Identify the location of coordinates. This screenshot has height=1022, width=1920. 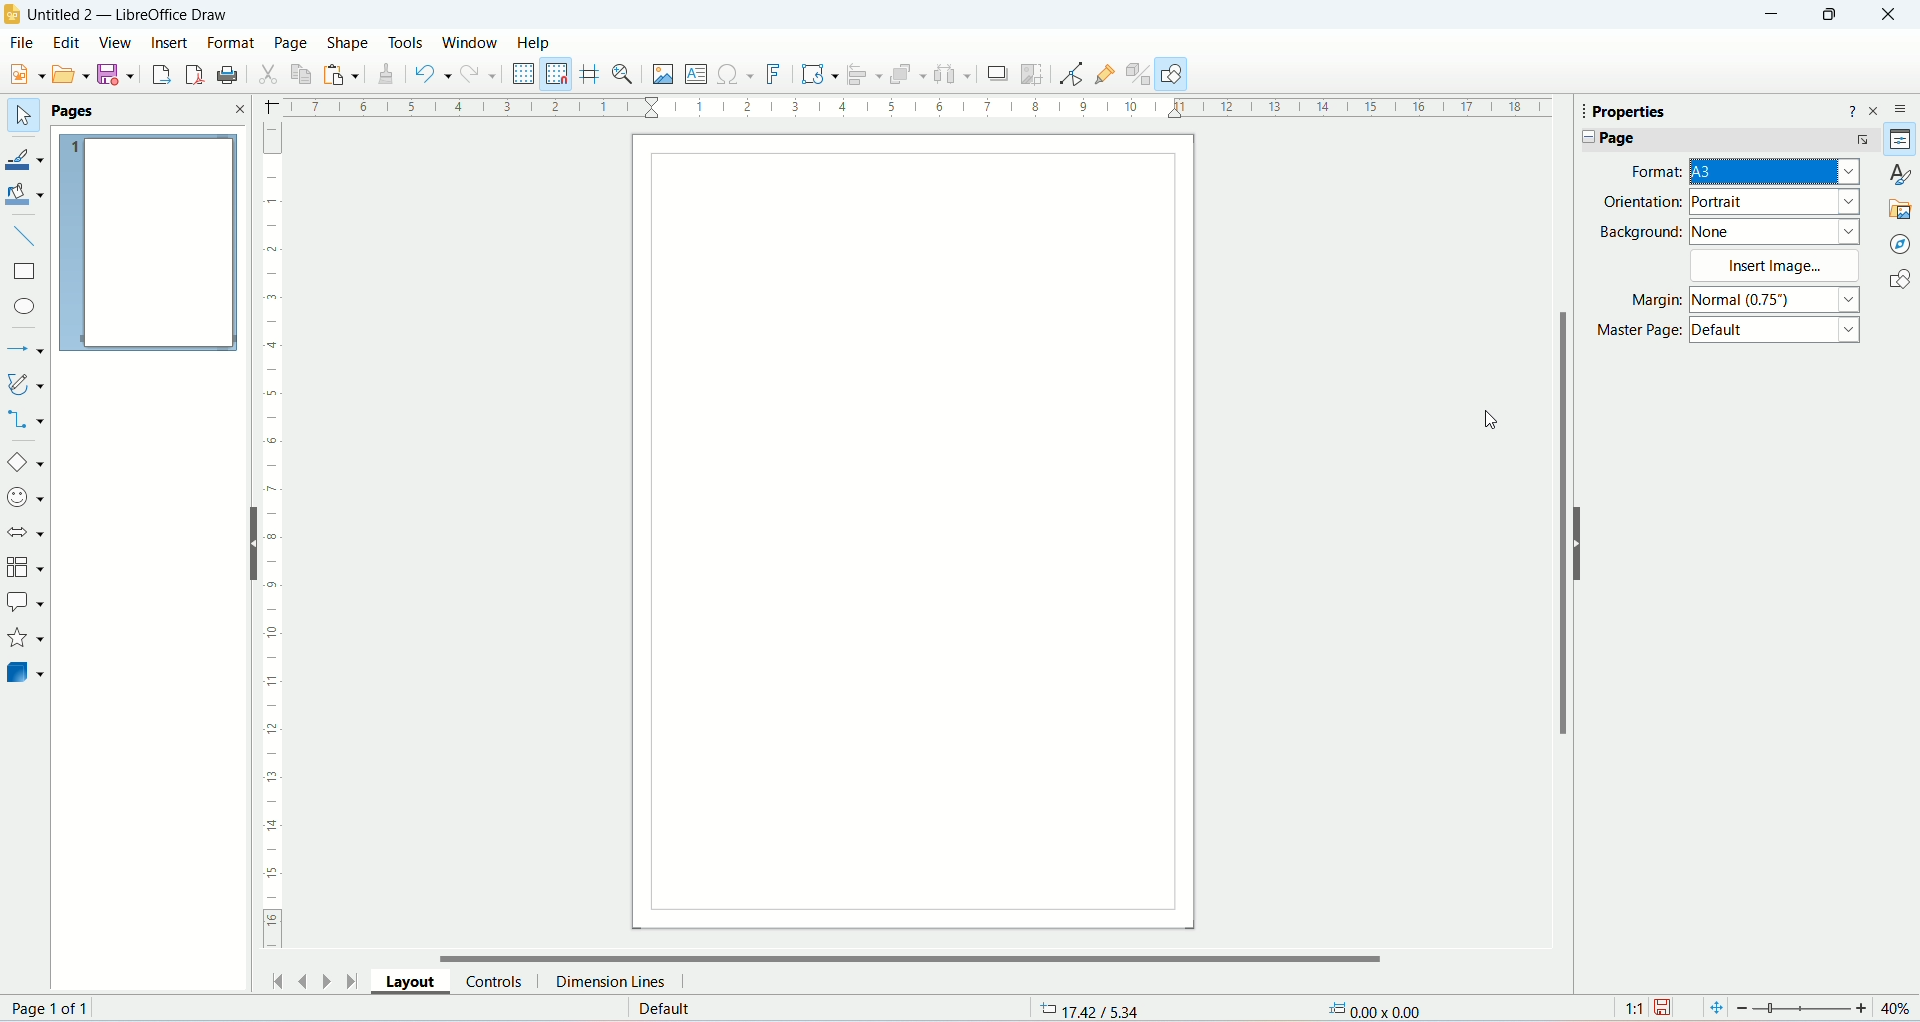
(1087, 1008).